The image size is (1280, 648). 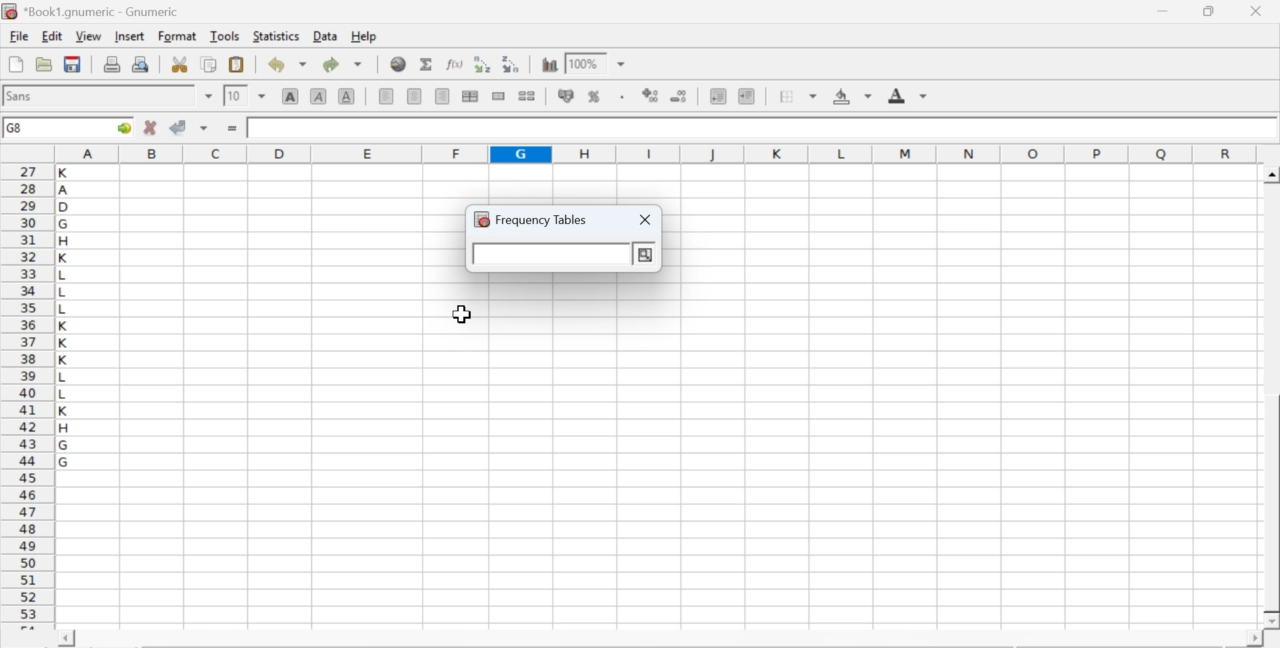 I want to click on underline, so click(x=347, y=95).